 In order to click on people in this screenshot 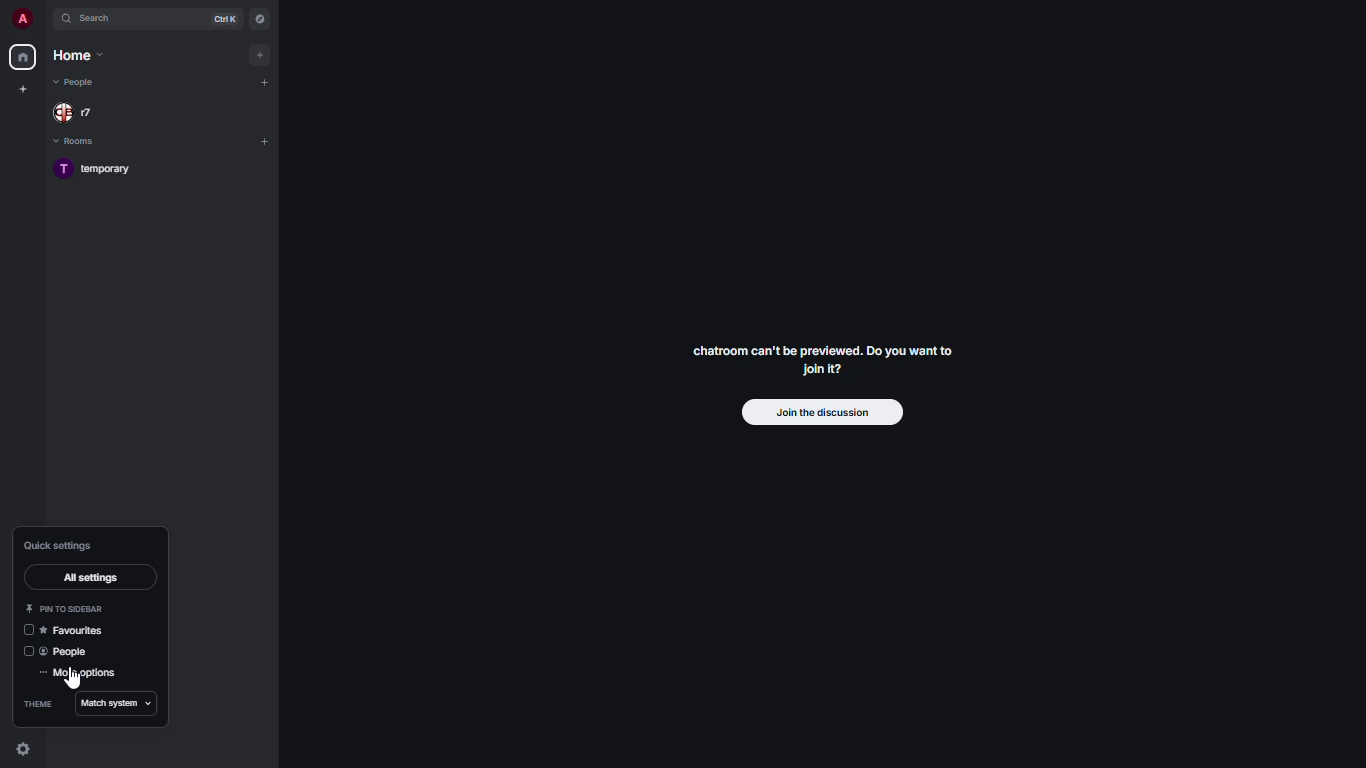, I will do `click(74, 651)`.